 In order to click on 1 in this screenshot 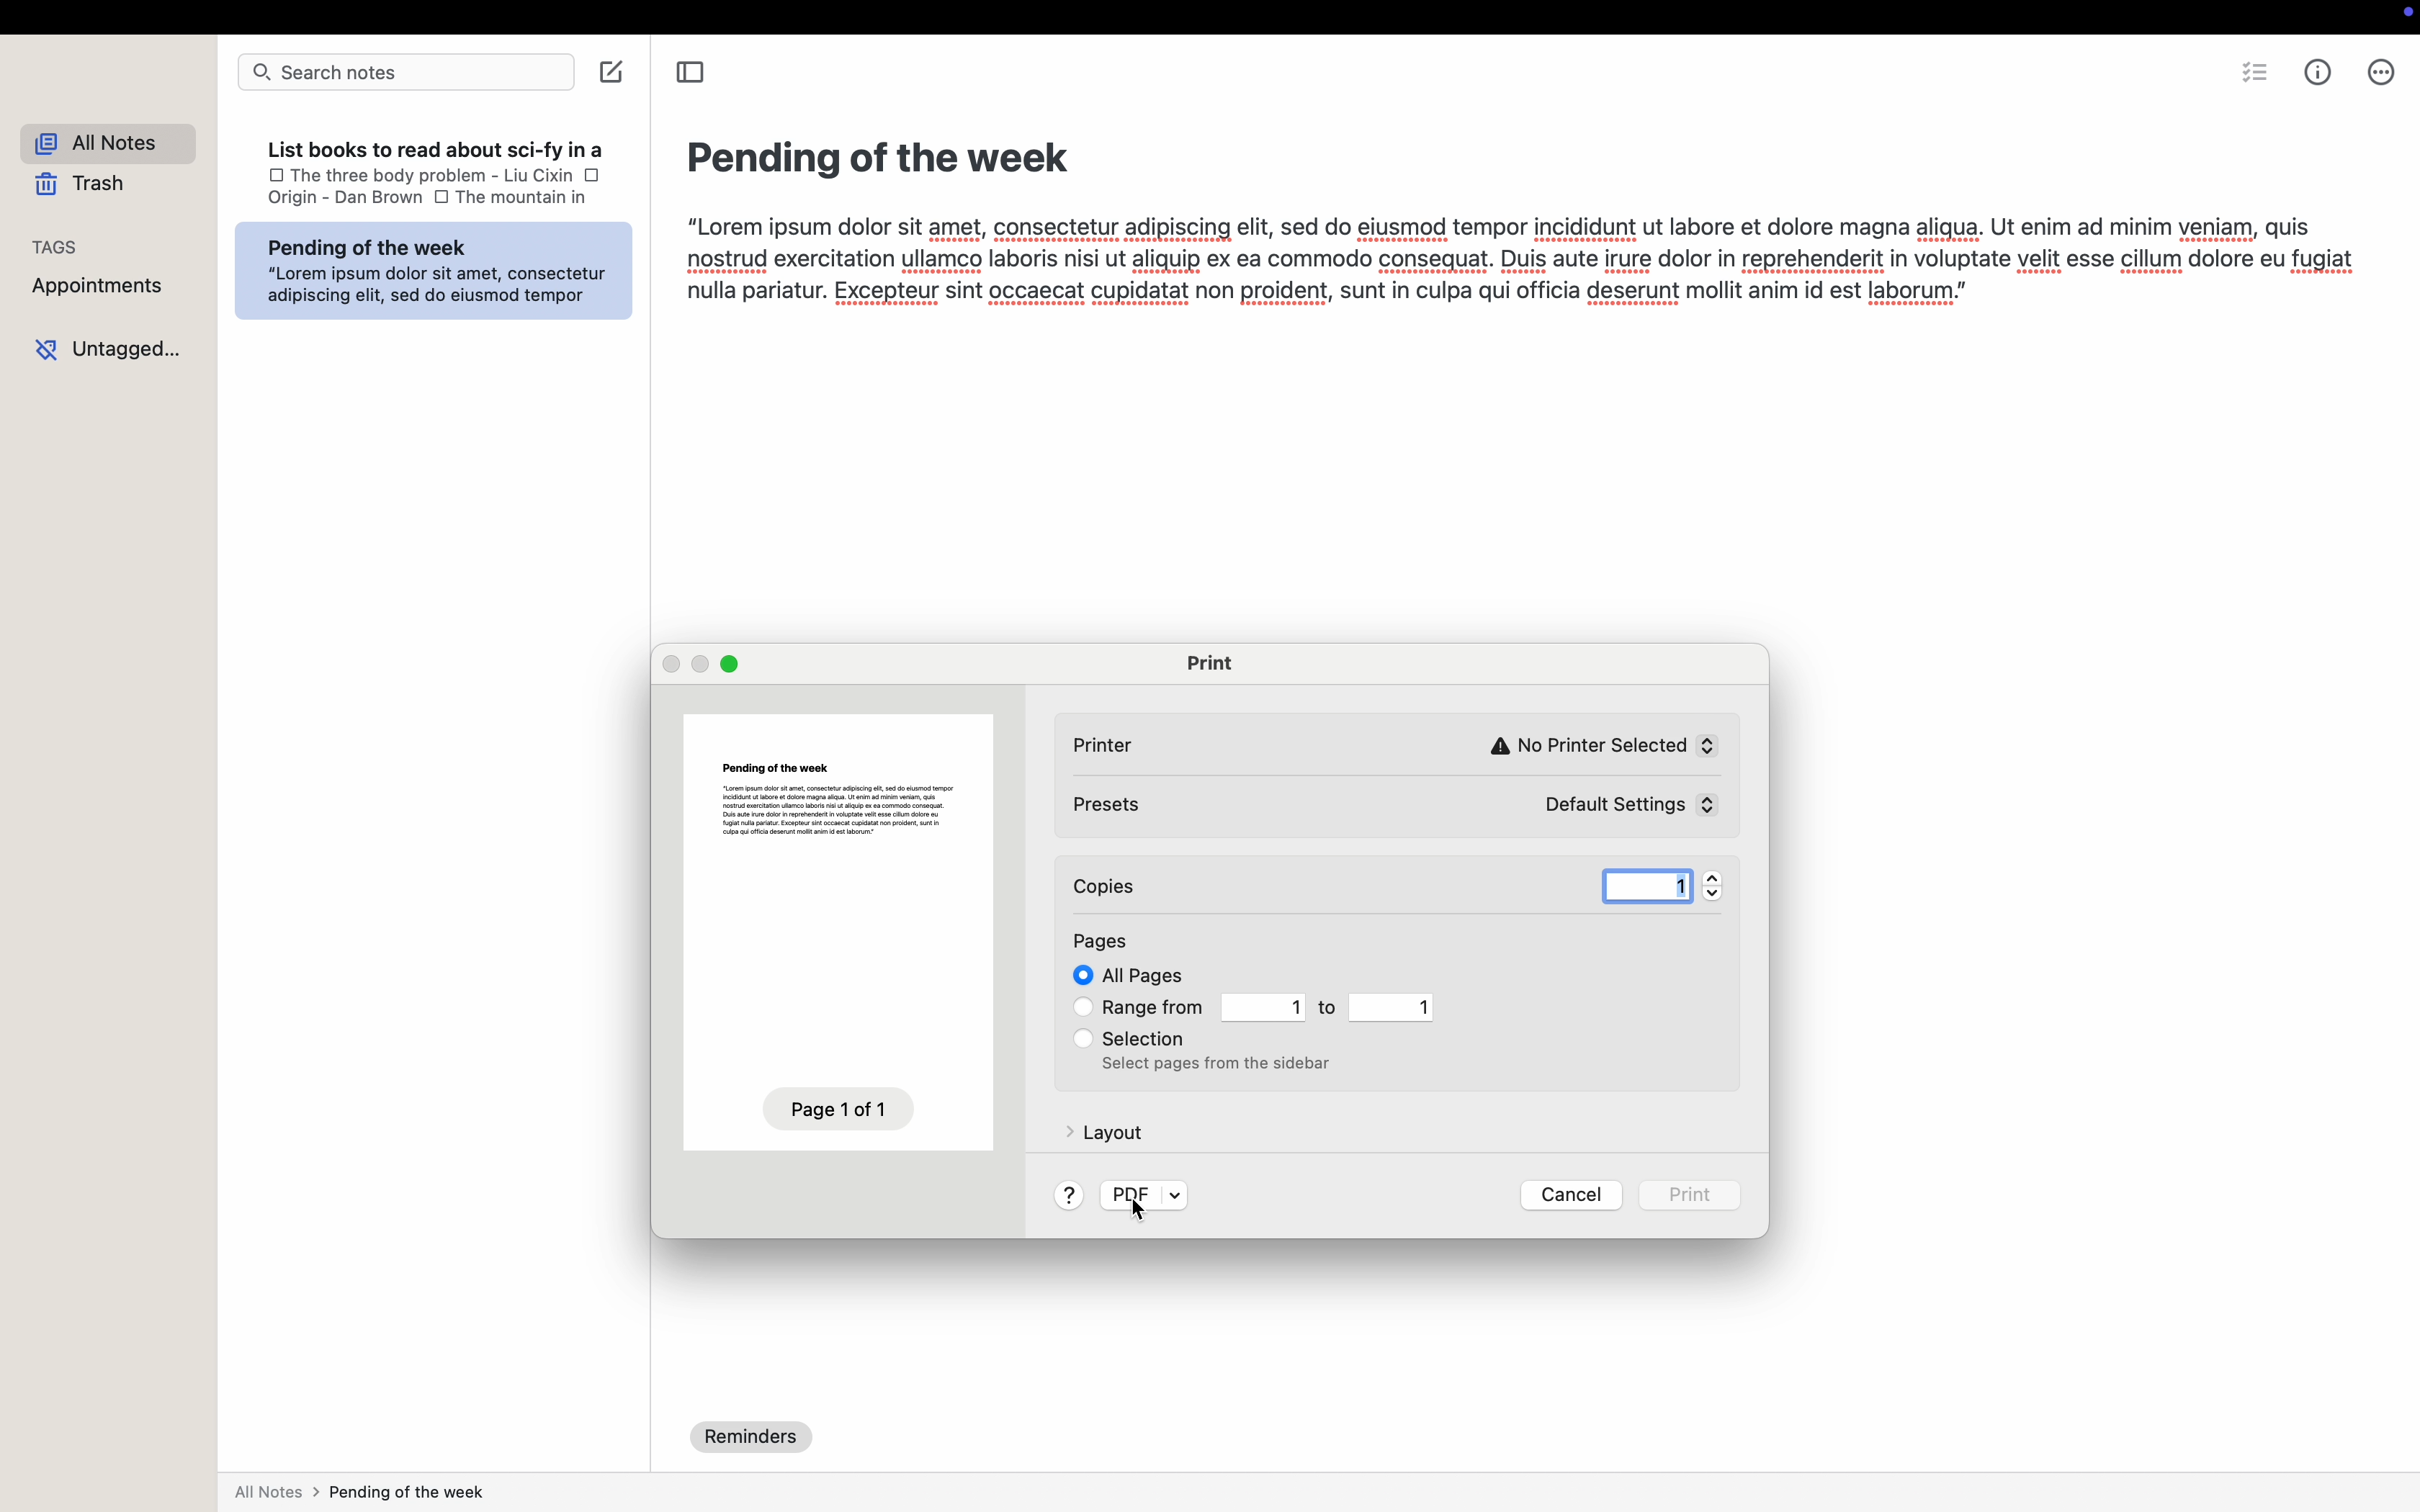, I will do `click(1263, 1007)`.